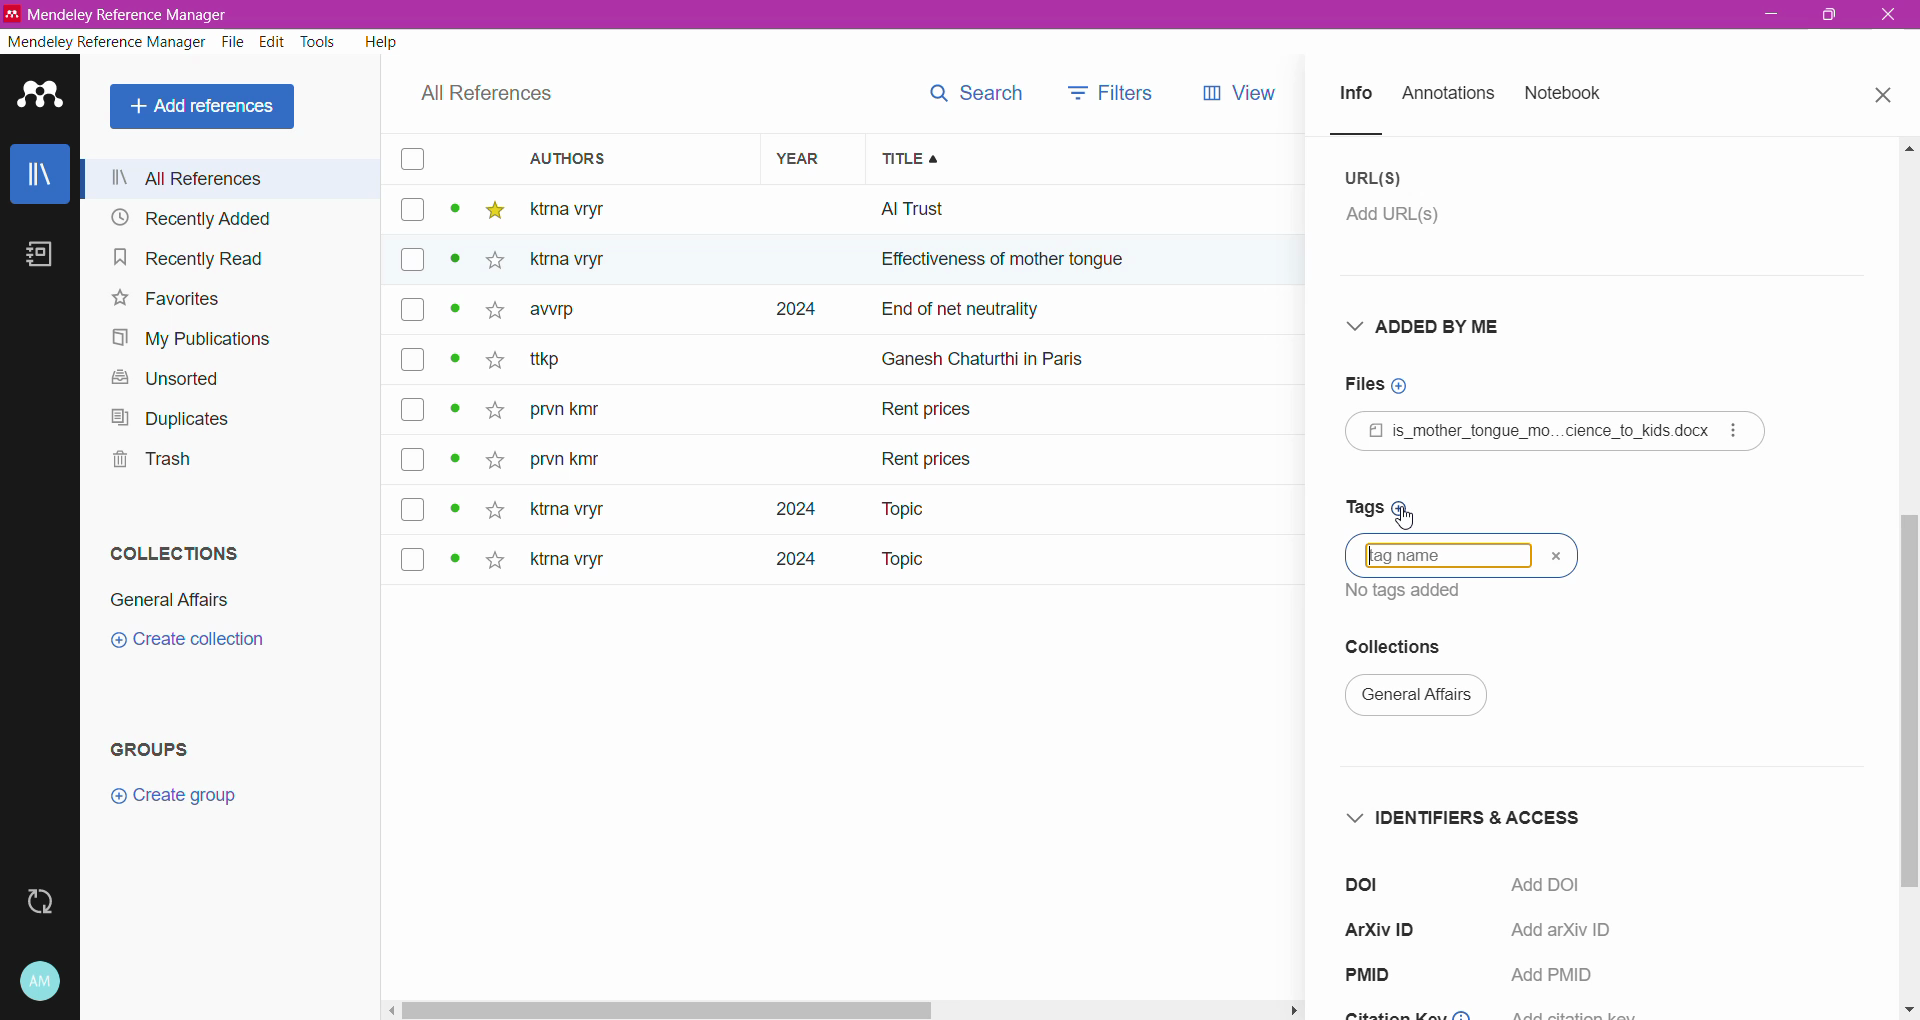  What do you see at coordinates (1886, 96) in the screenshot?
I see `Close Tab` at bounding box center [1886, 96].